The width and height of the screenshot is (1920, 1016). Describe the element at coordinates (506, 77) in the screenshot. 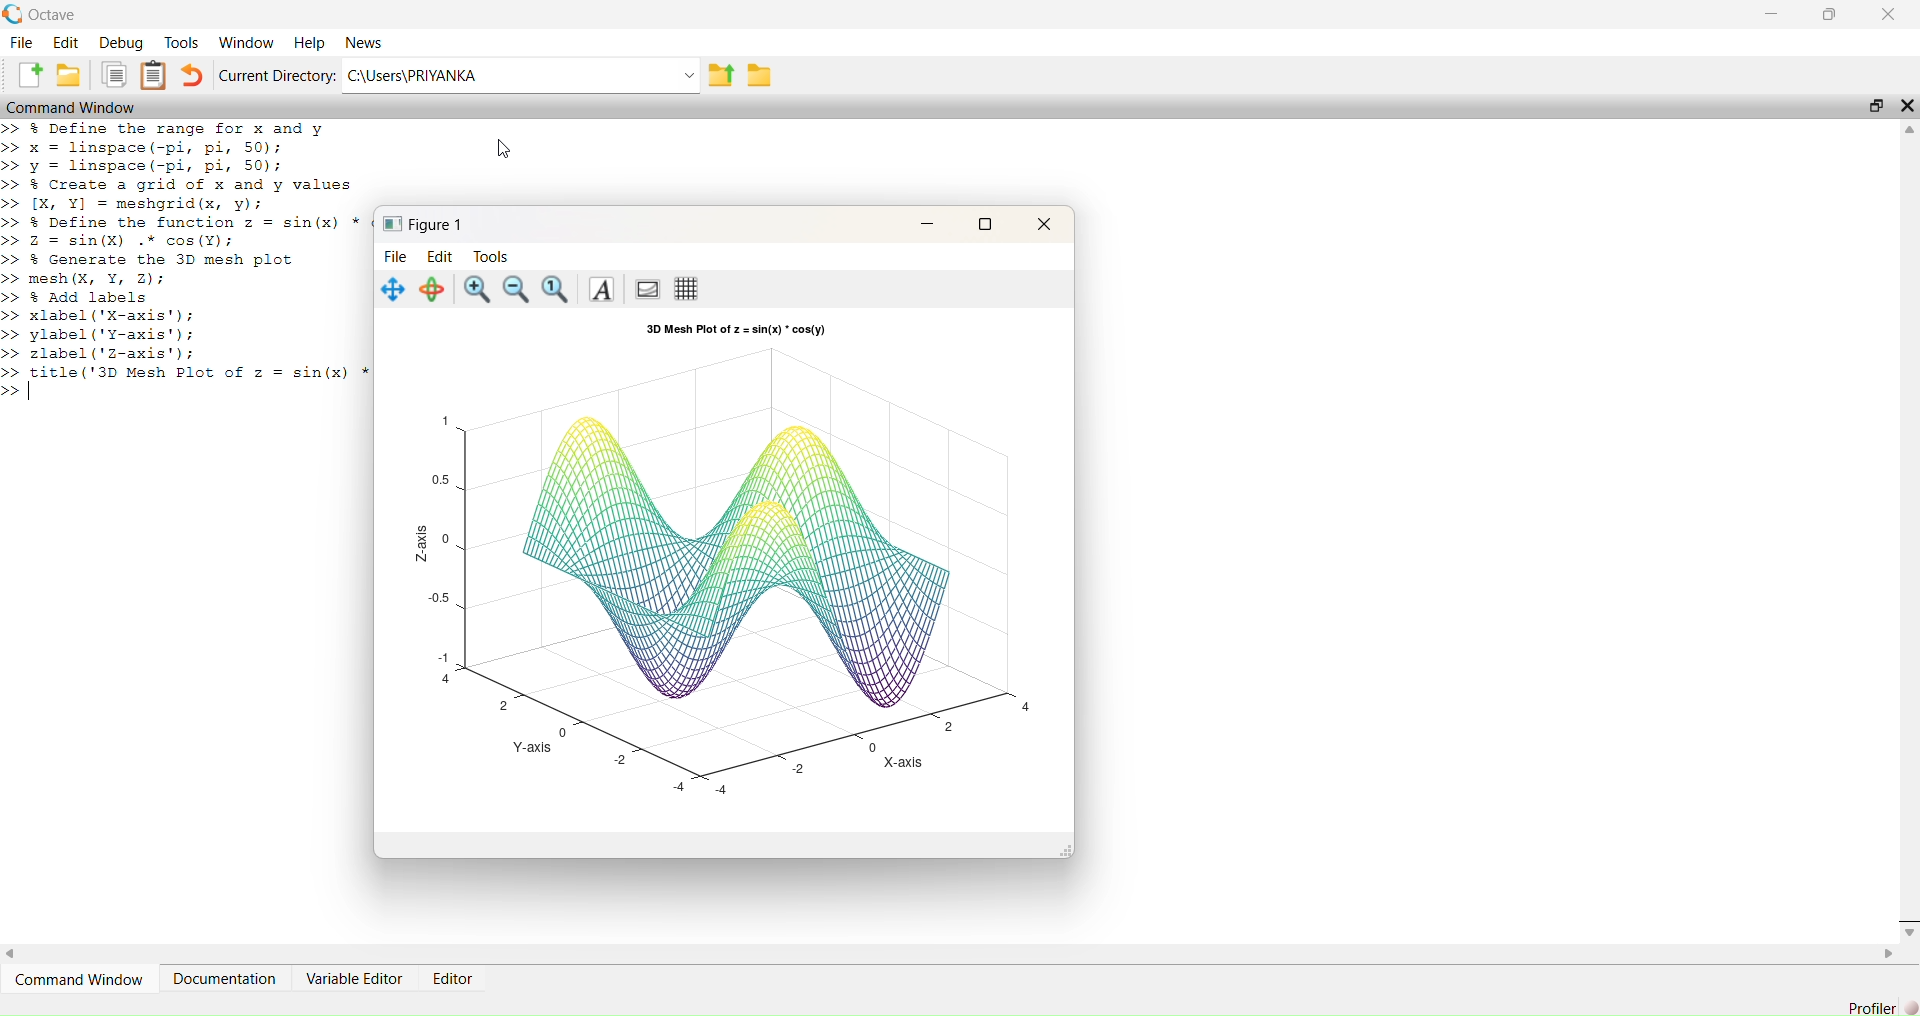

I see `C:/Users/PRIYANKA` at that location.